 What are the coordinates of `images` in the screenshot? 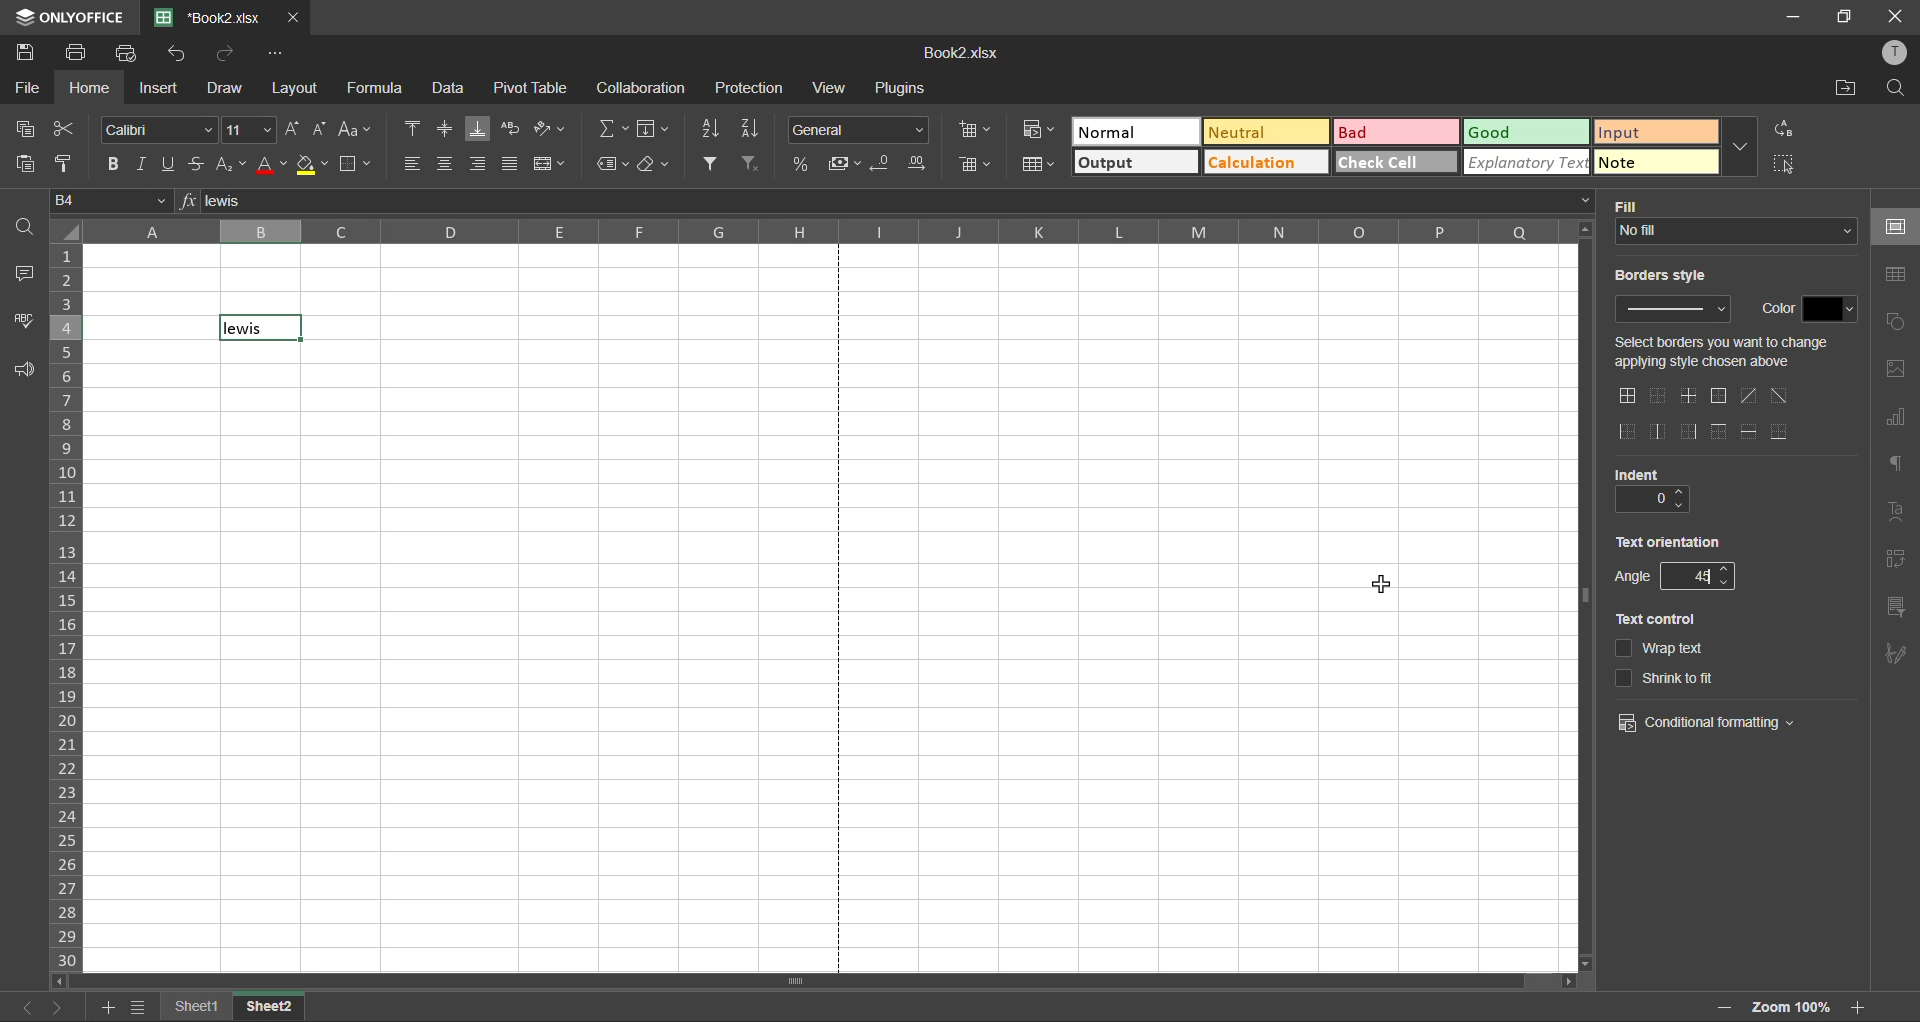 It's located at (1894, 370).